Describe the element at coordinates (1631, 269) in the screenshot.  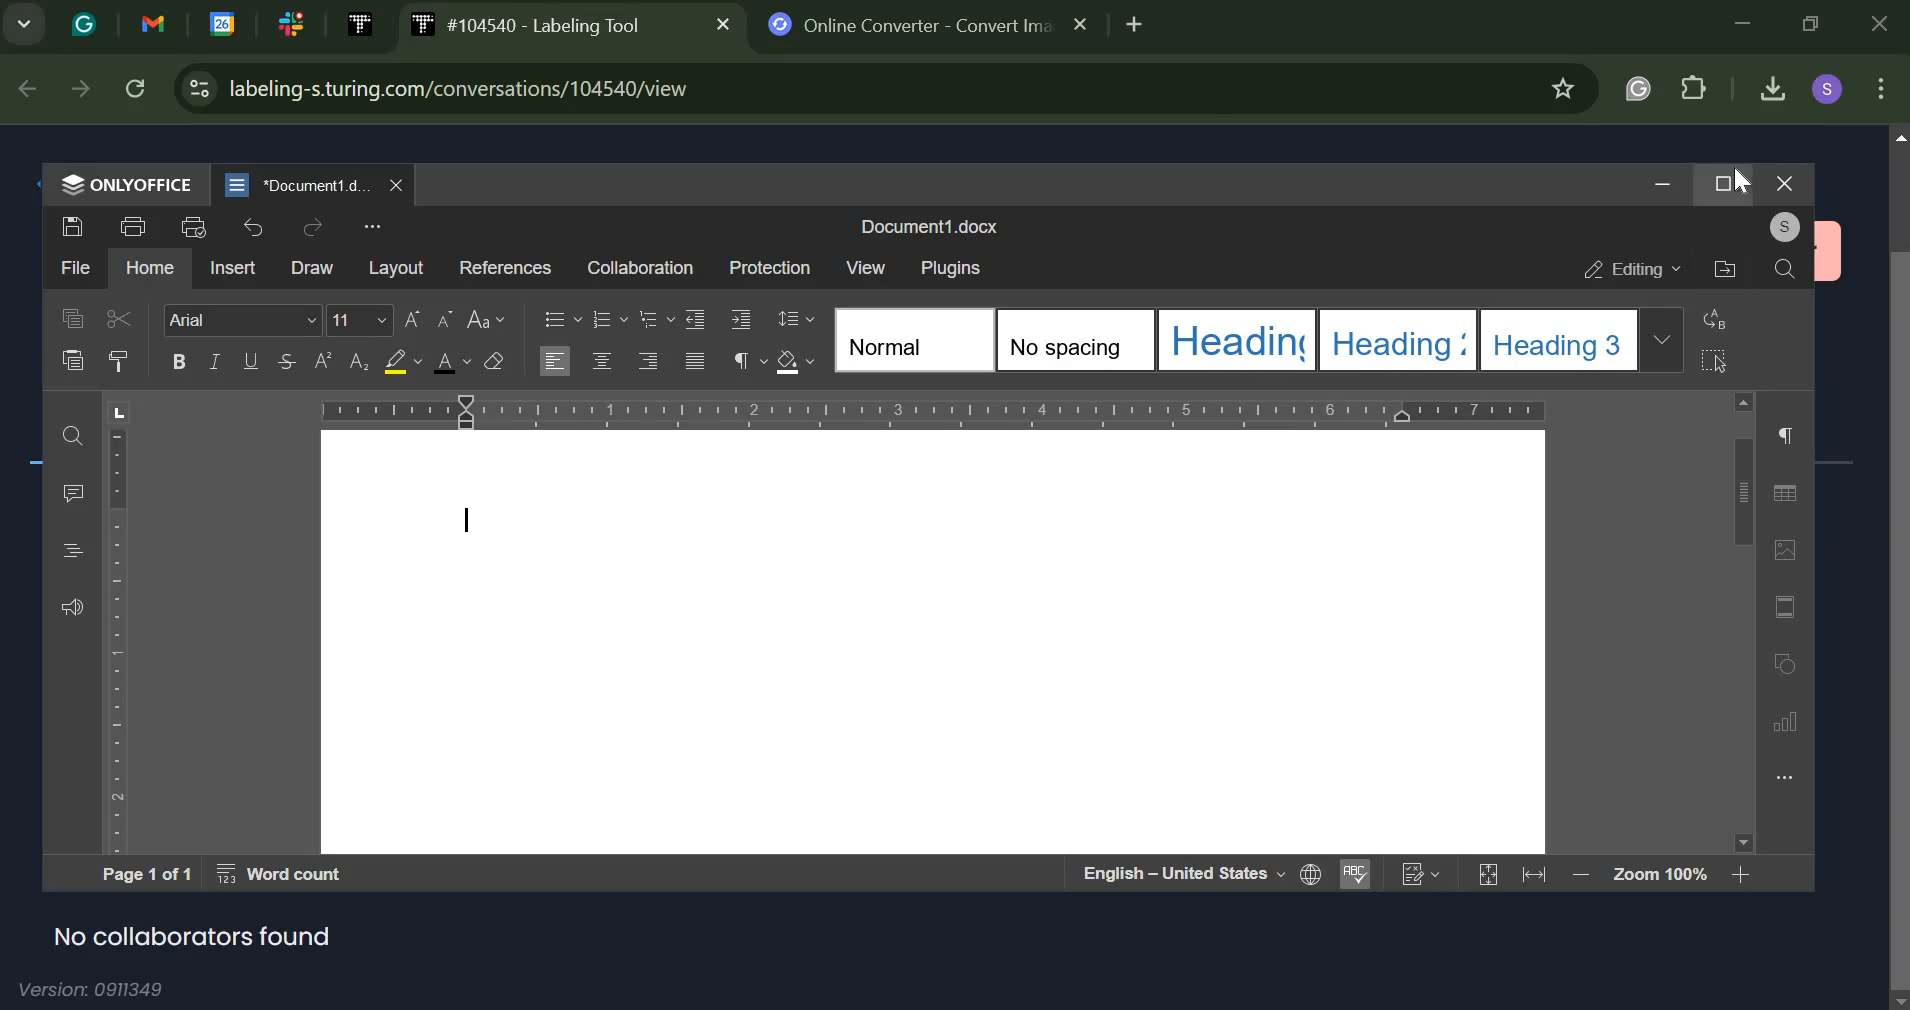
I see `editing` at that location.